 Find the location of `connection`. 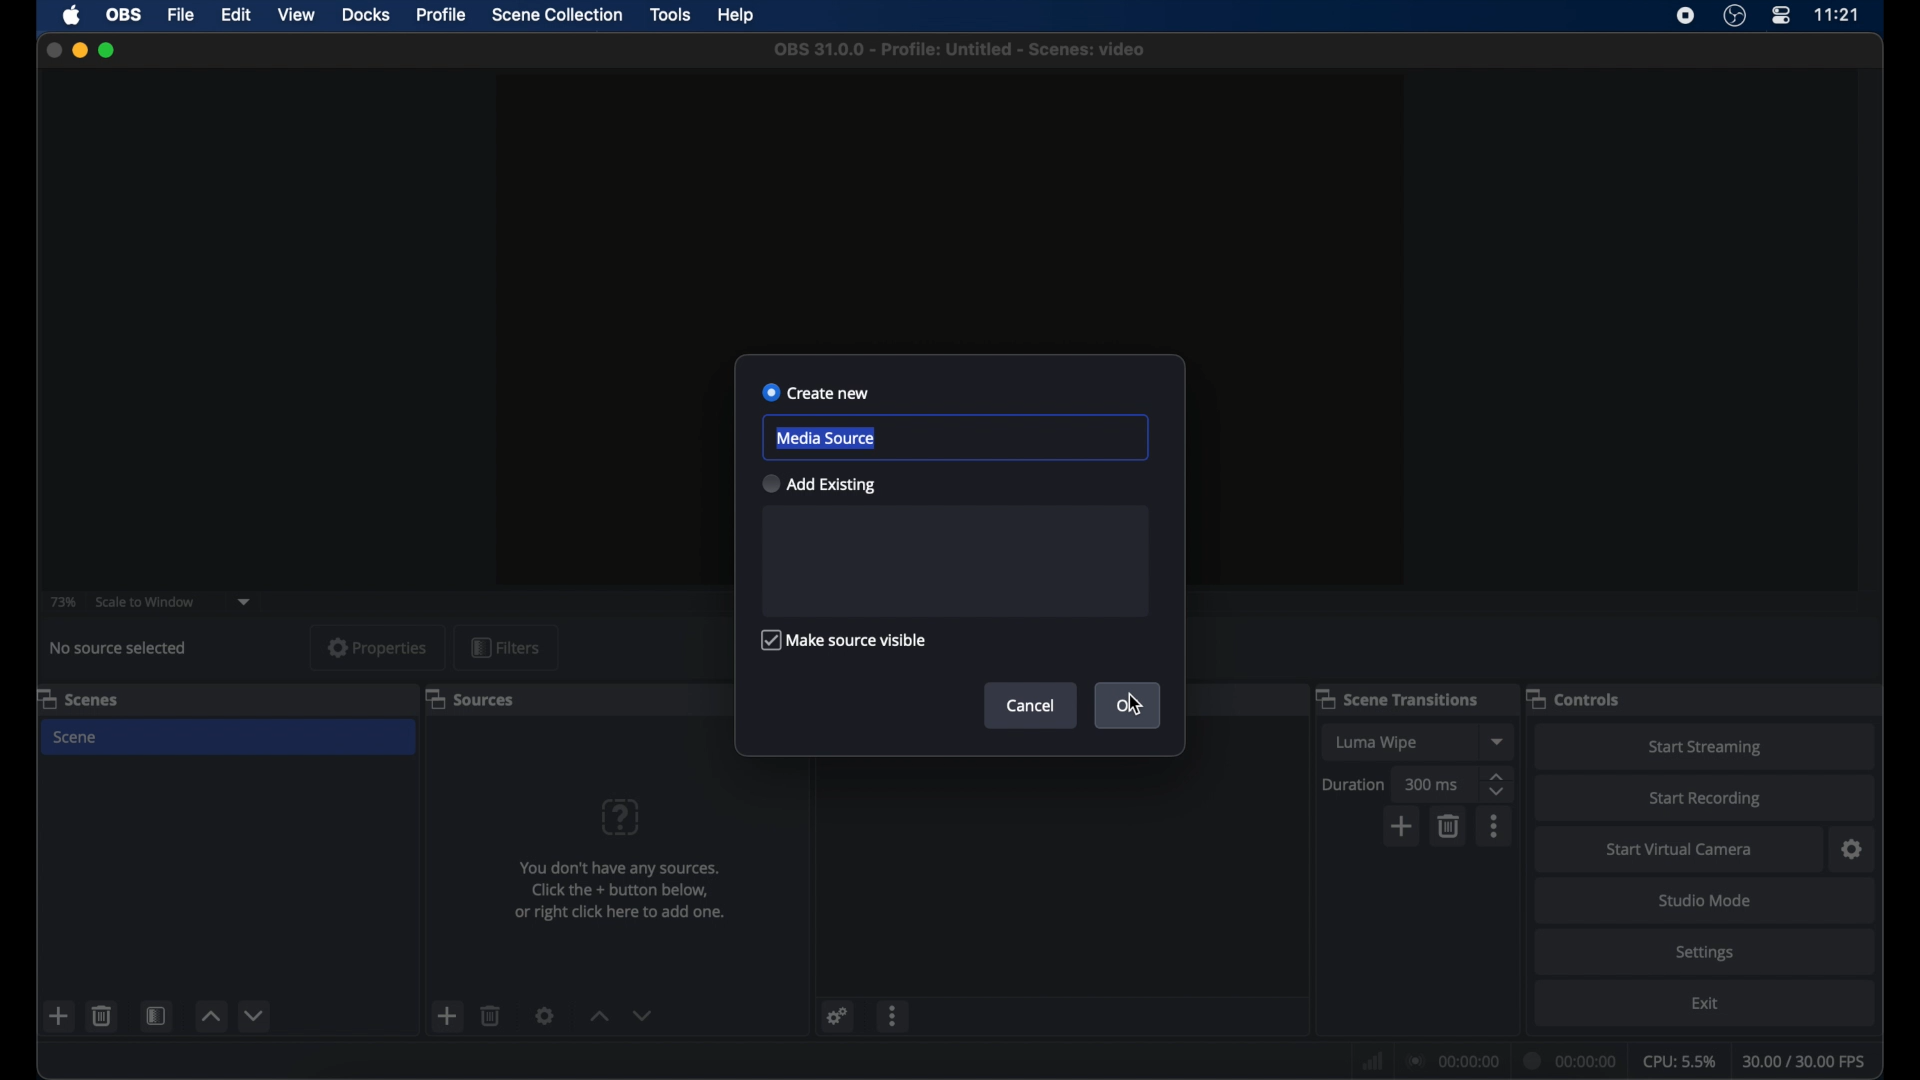

connection is located at coordinates (1454, 1061).